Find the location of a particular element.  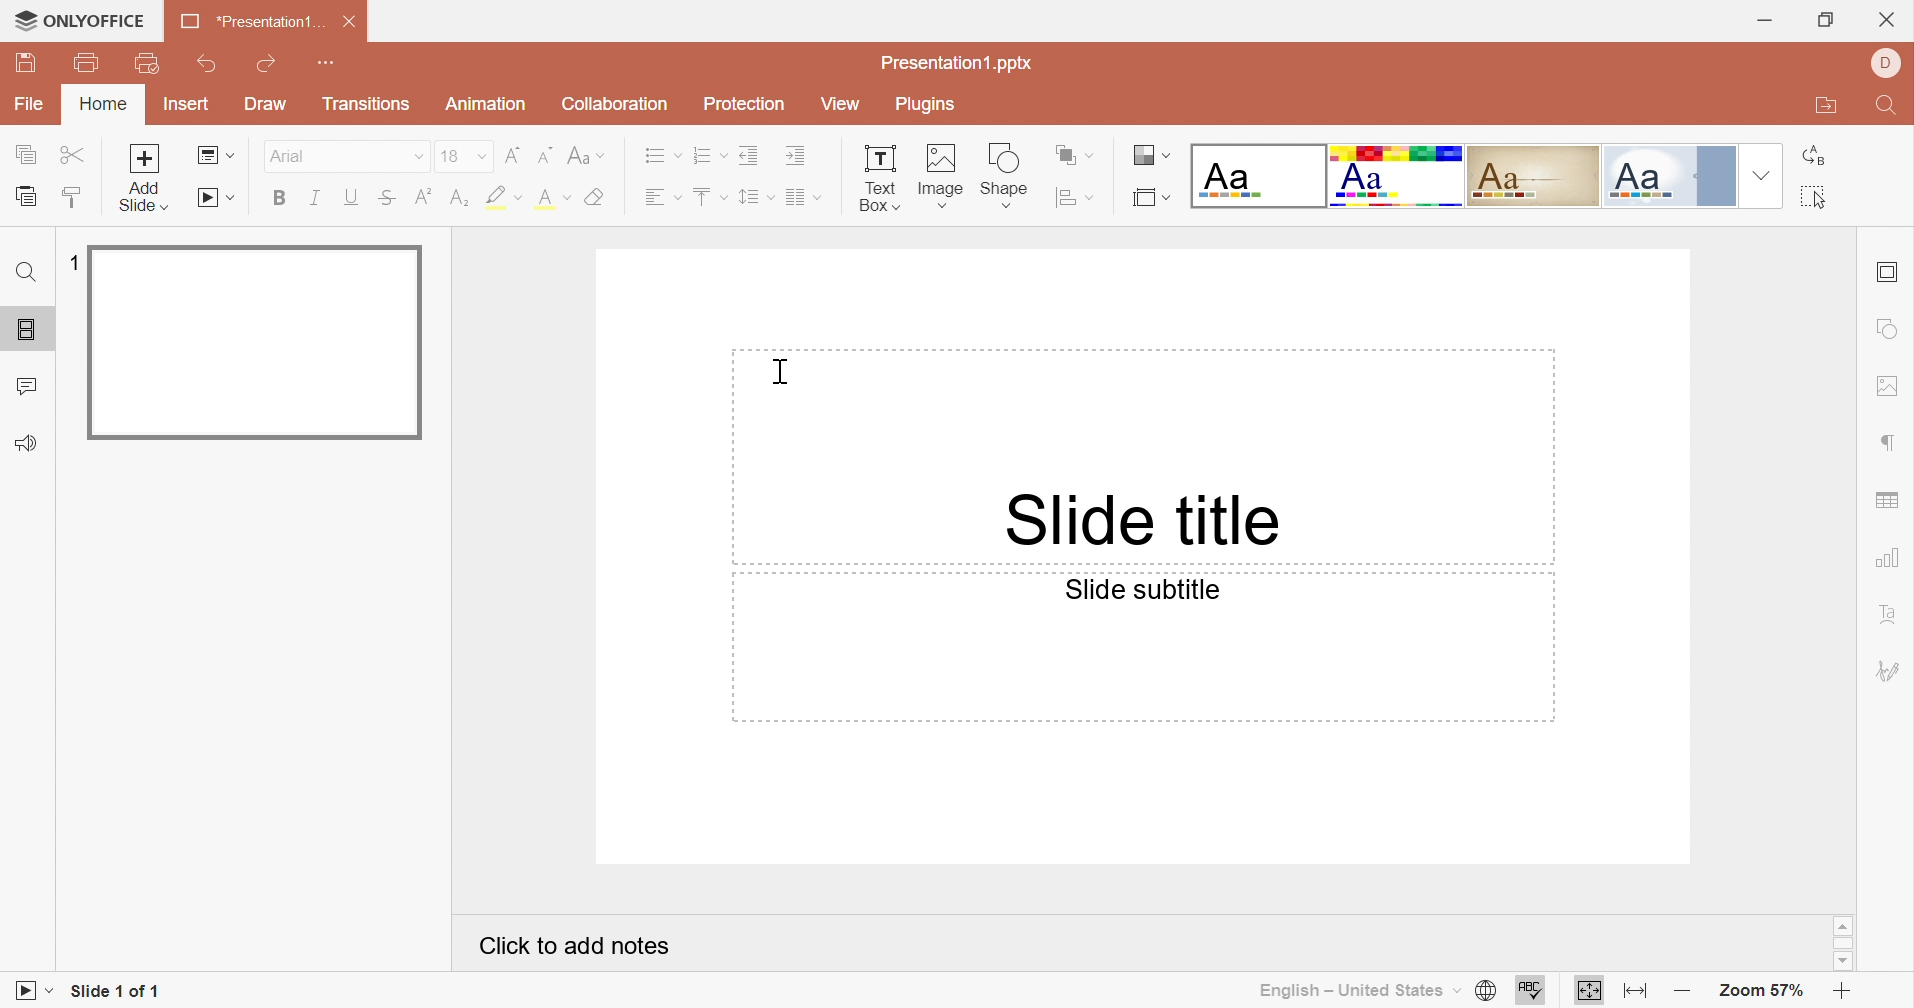

print is located at coordinates (87, 64).